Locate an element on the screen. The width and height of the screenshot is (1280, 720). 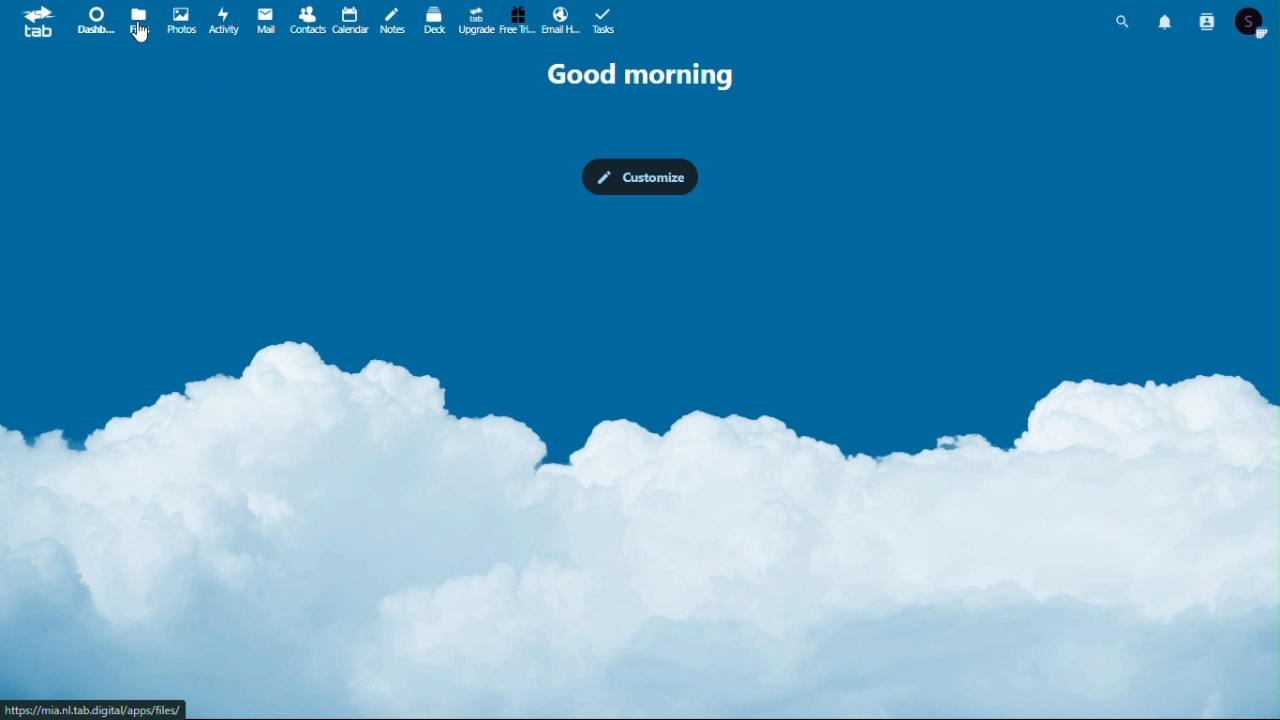
Notifications is located at coordinates (1167, 20).